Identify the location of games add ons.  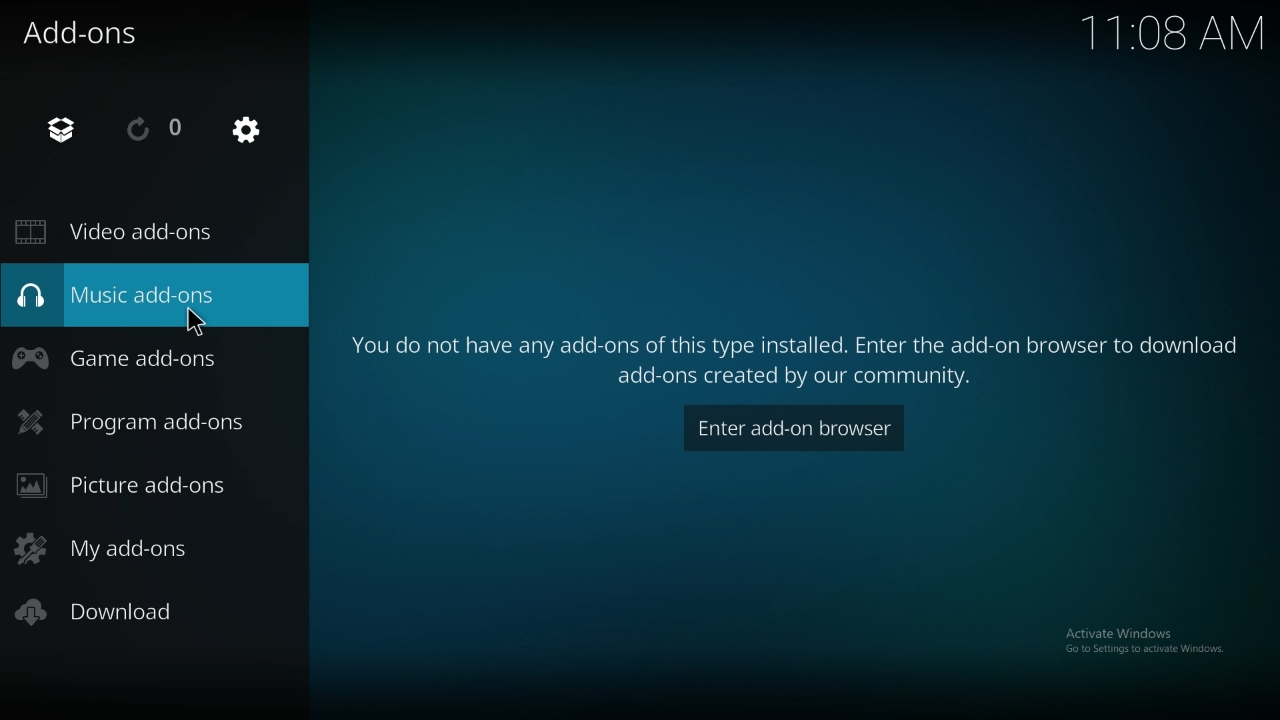
(125, 357).